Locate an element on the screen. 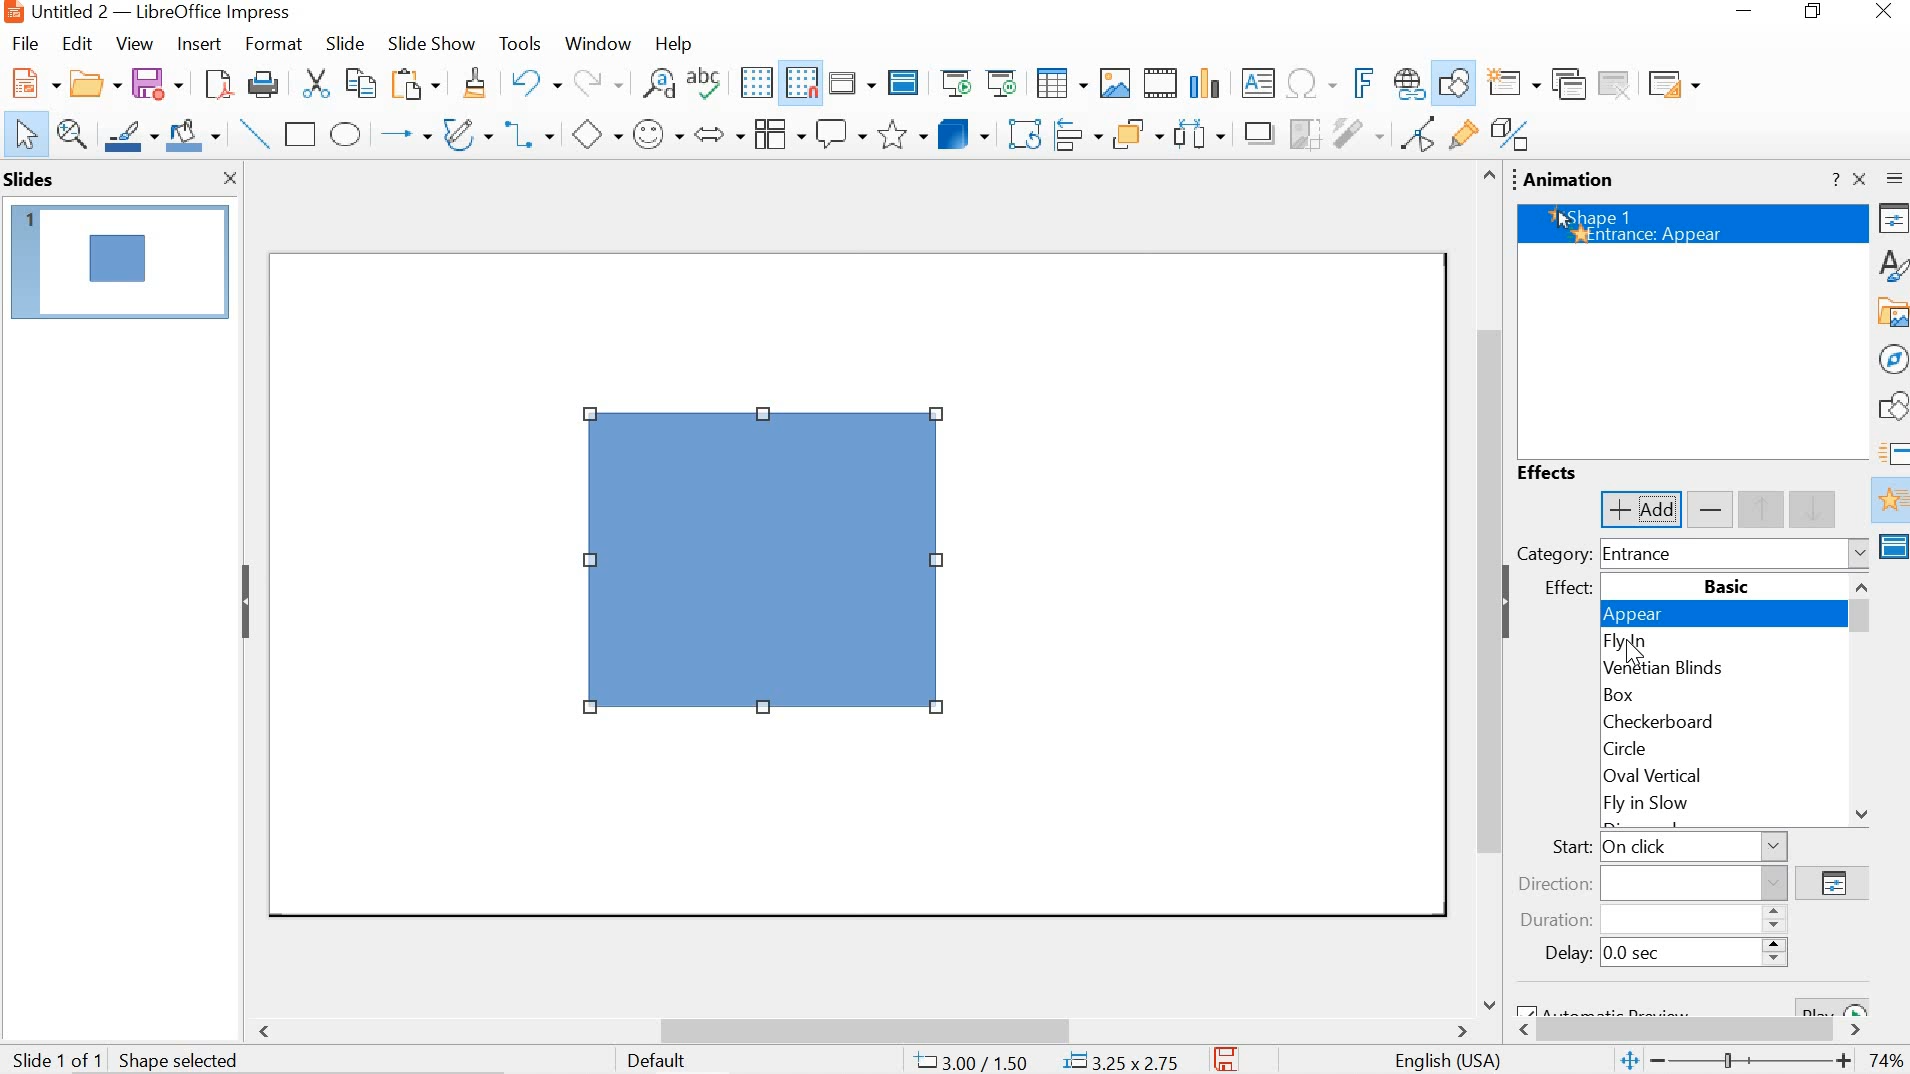  line color is located at coordinates (129, 133).